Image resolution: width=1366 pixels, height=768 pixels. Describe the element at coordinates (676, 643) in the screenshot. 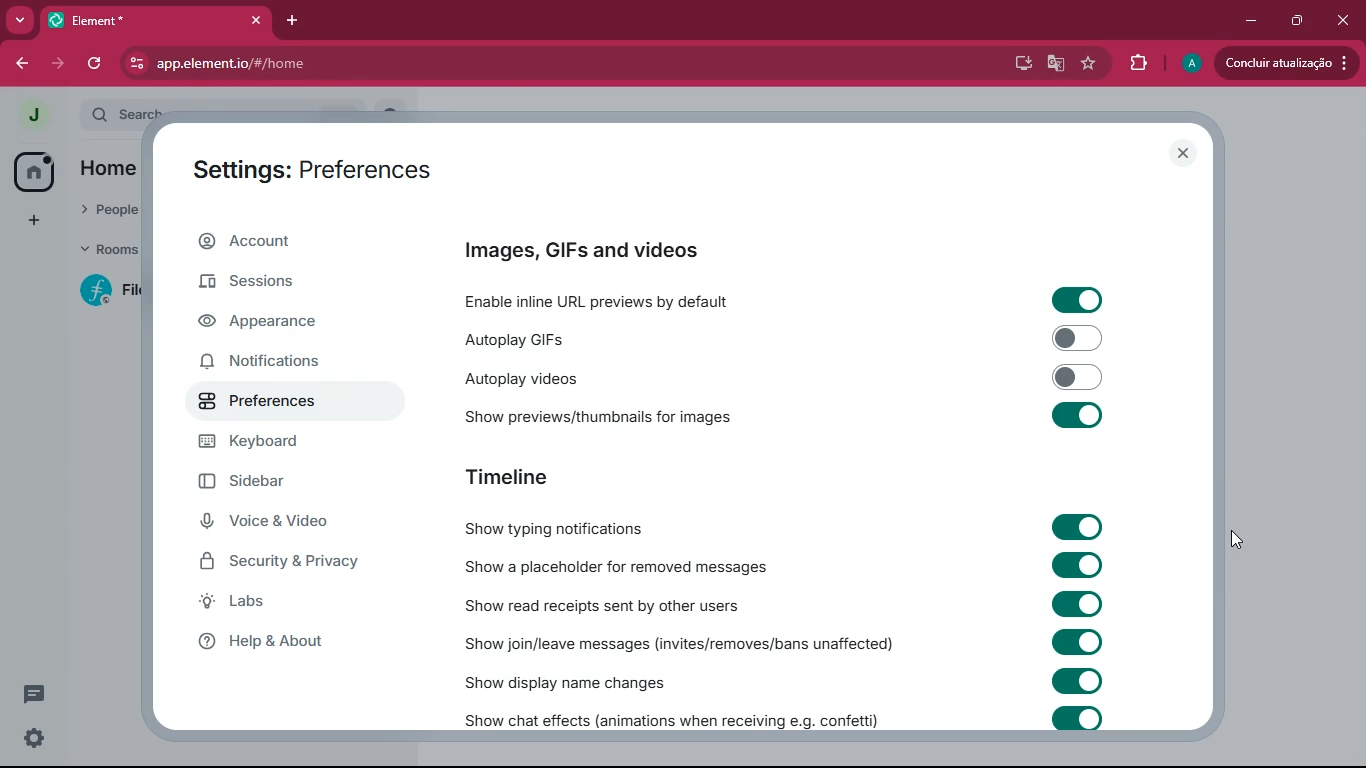

I see `show join / leave messages (invites/removes/bans unaffected)` at that location.